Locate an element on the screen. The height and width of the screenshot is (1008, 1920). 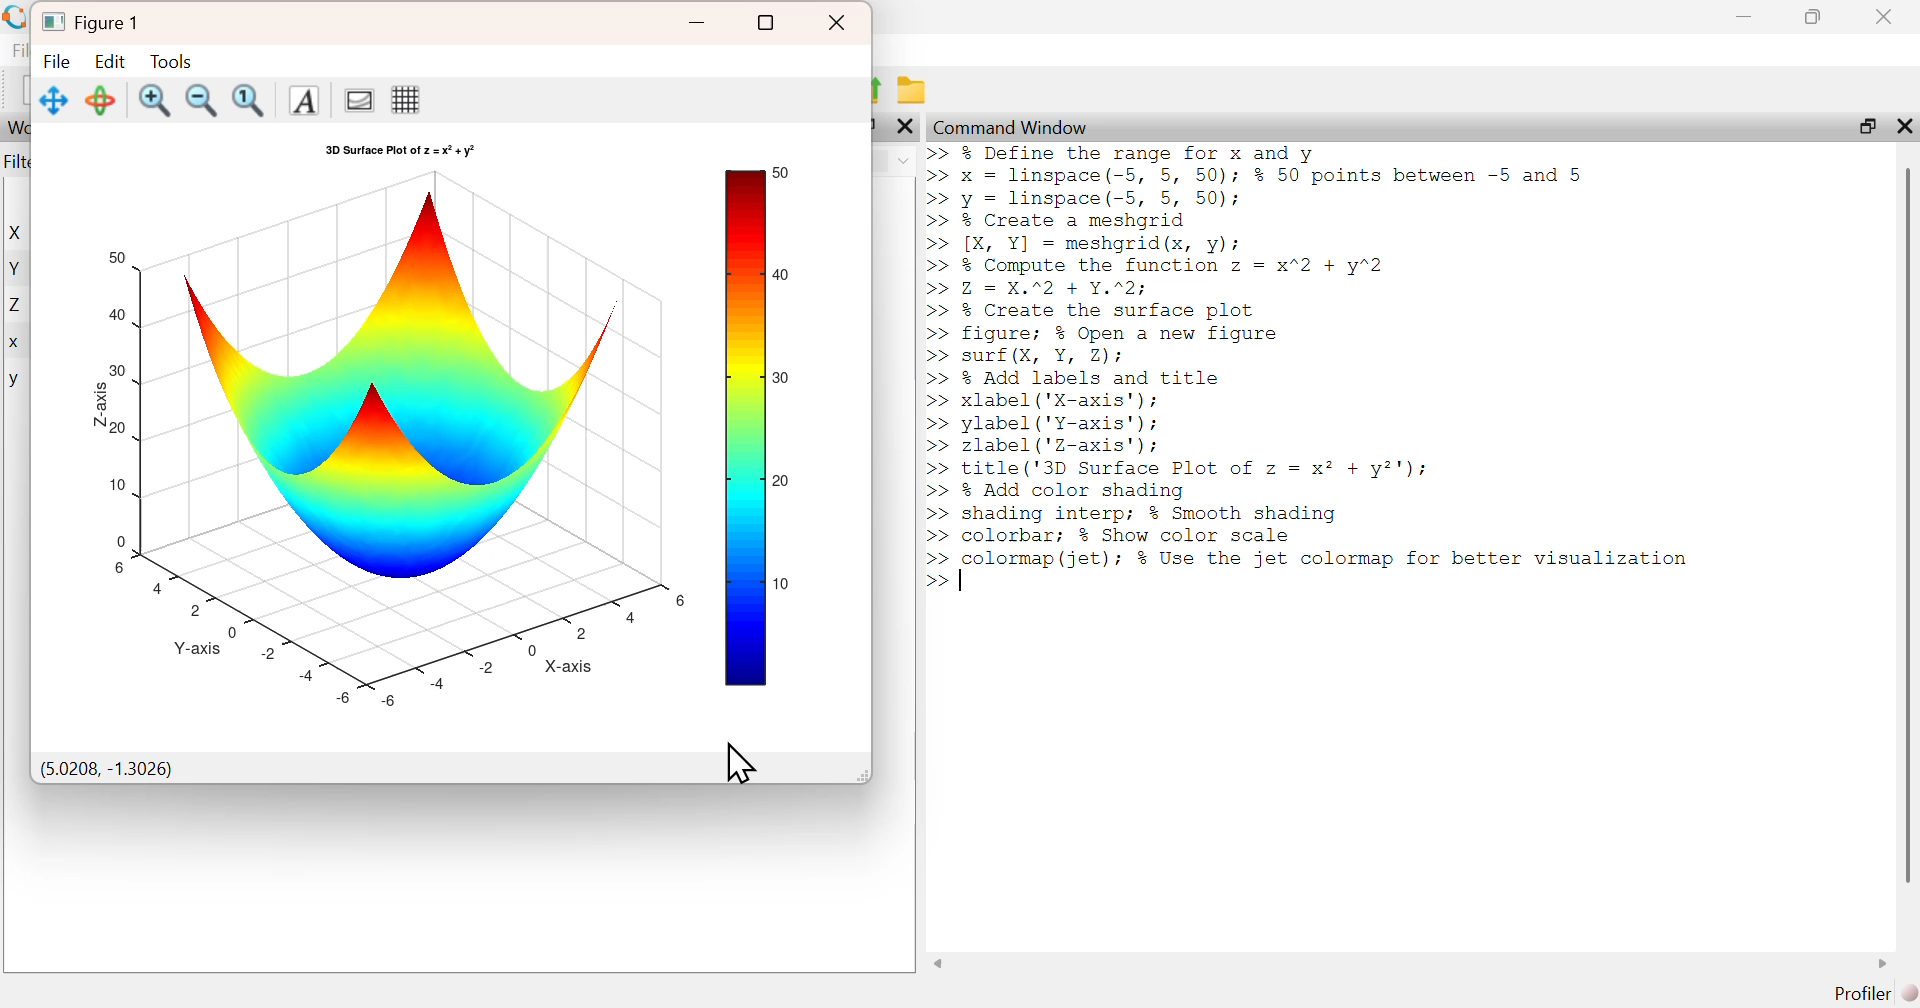
zoom out is located at coordinates (203, 99).